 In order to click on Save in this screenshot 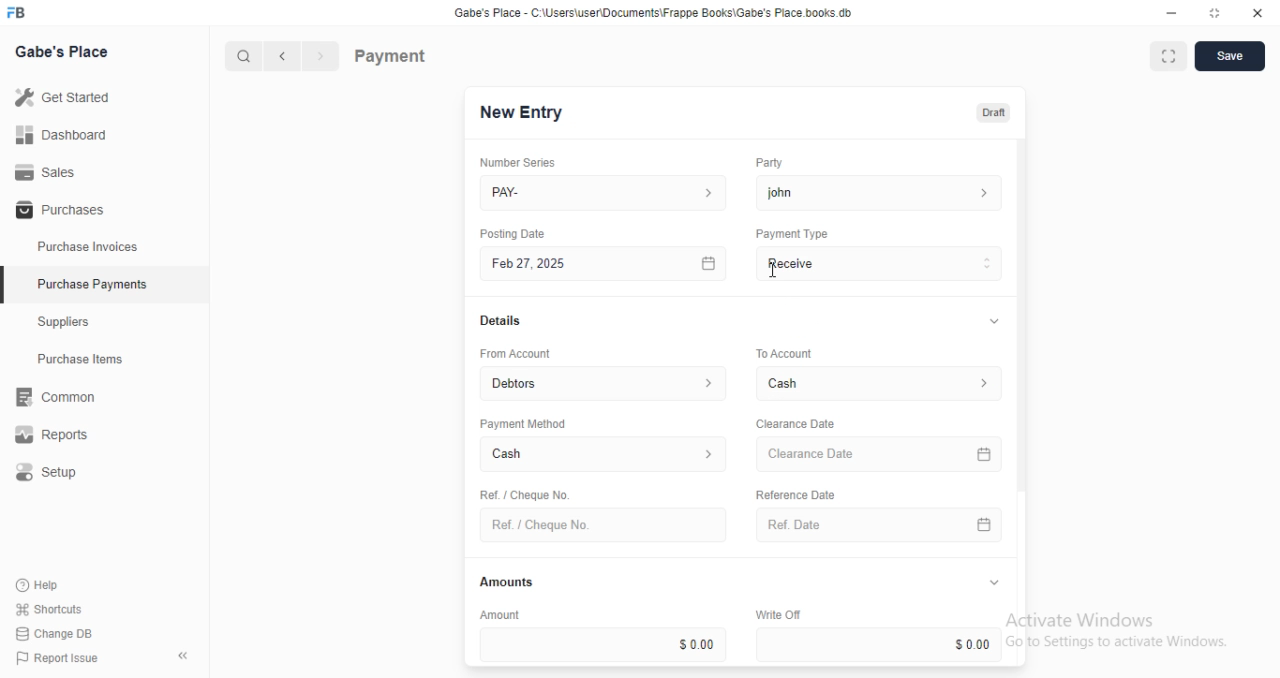, I will do `click(1229, 56)`.